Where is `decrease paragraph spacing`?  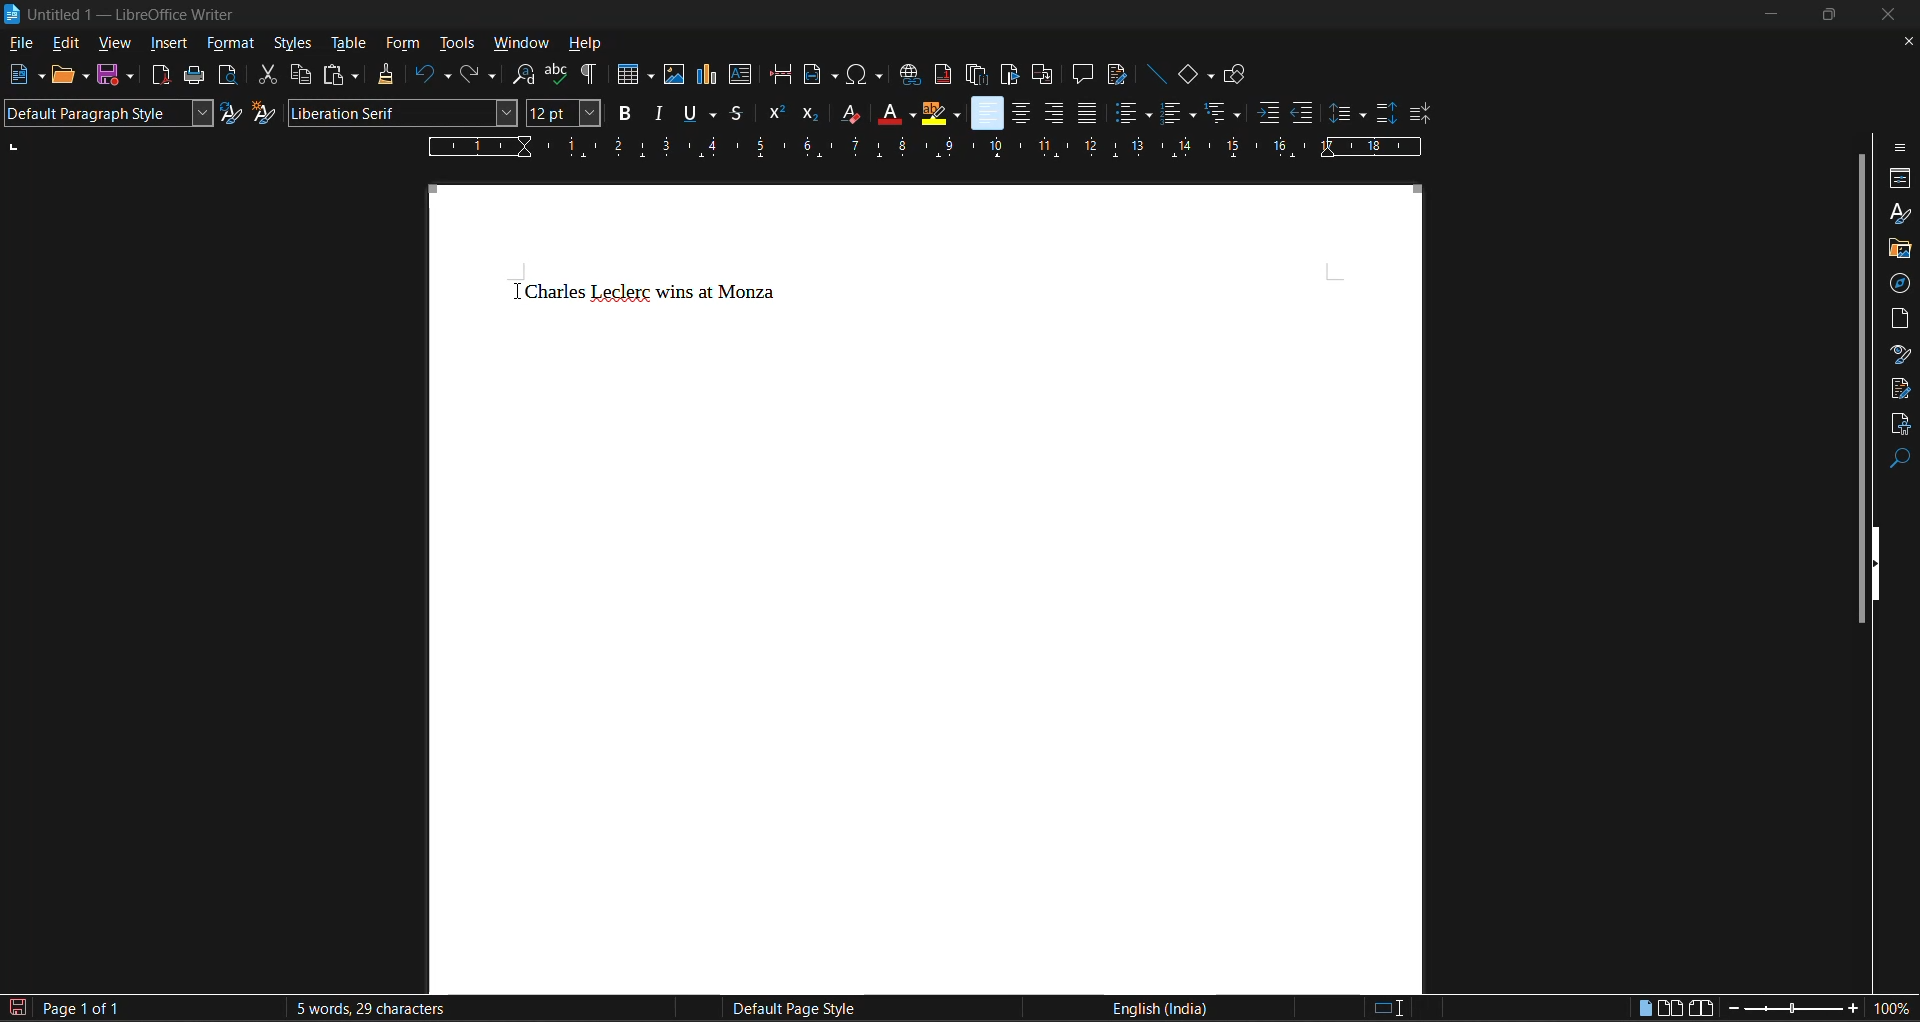
decrease paragraph spacing is located at coordinates (1420, 115).